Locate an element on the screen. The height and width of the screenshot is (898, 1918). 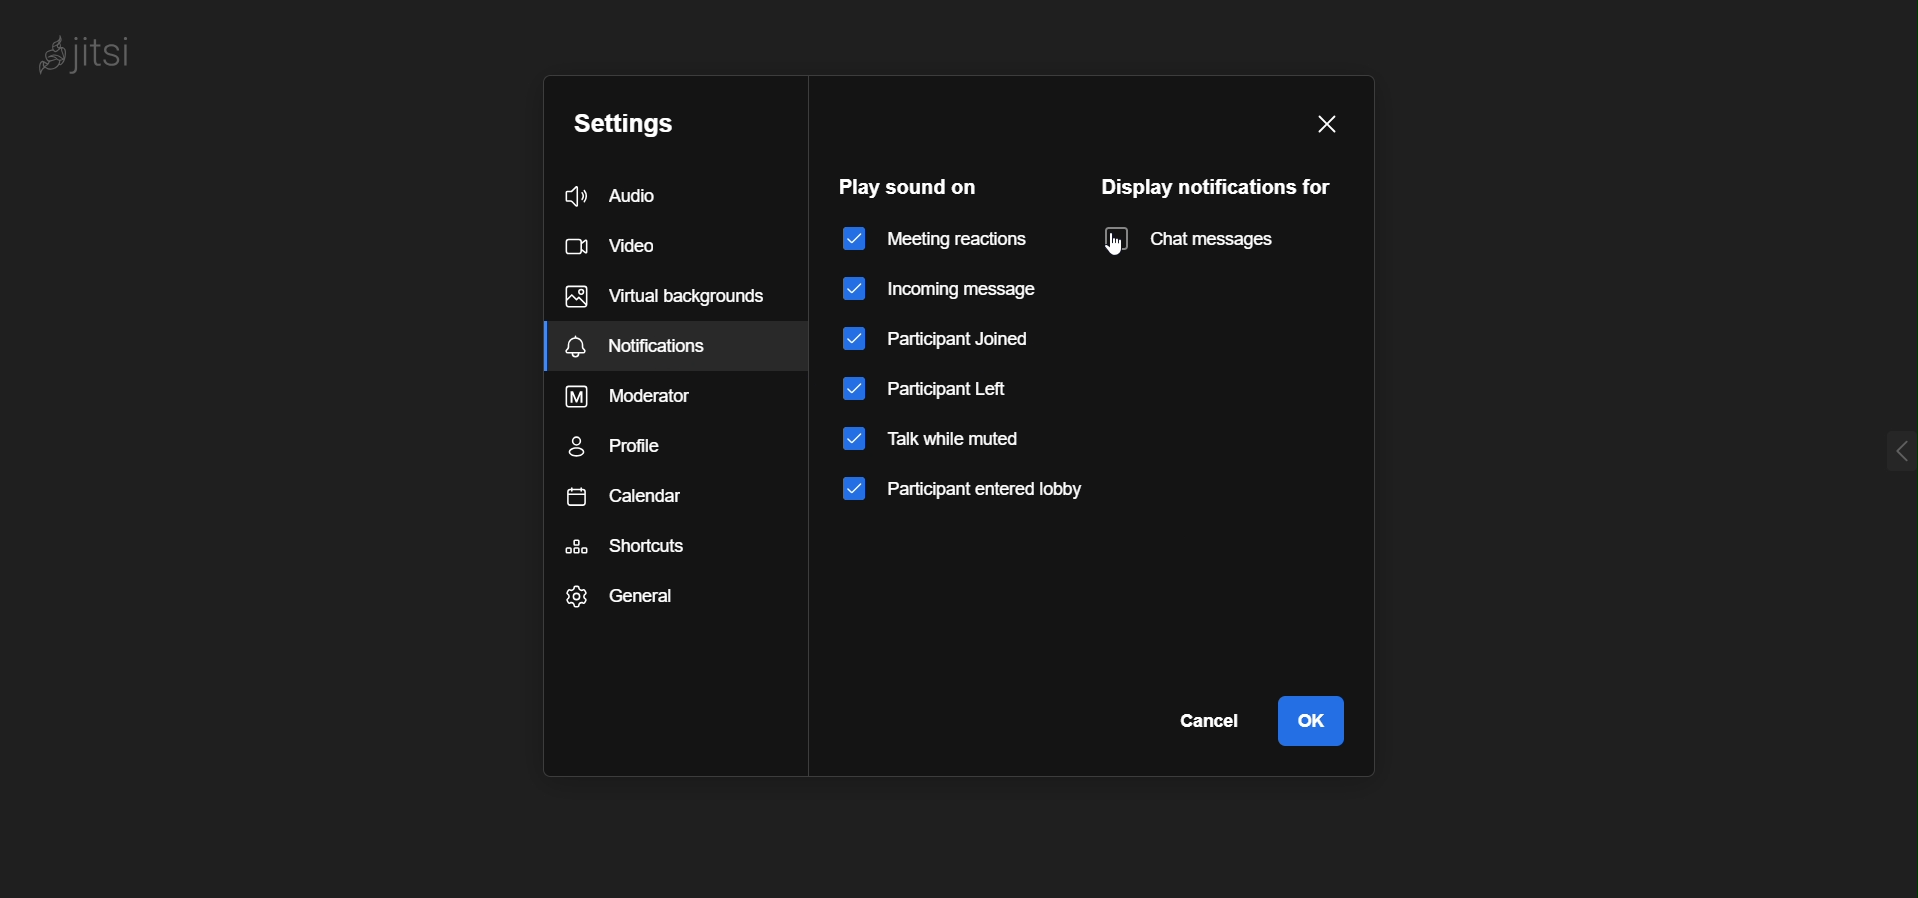
audio is located at coordinates (634, 192).